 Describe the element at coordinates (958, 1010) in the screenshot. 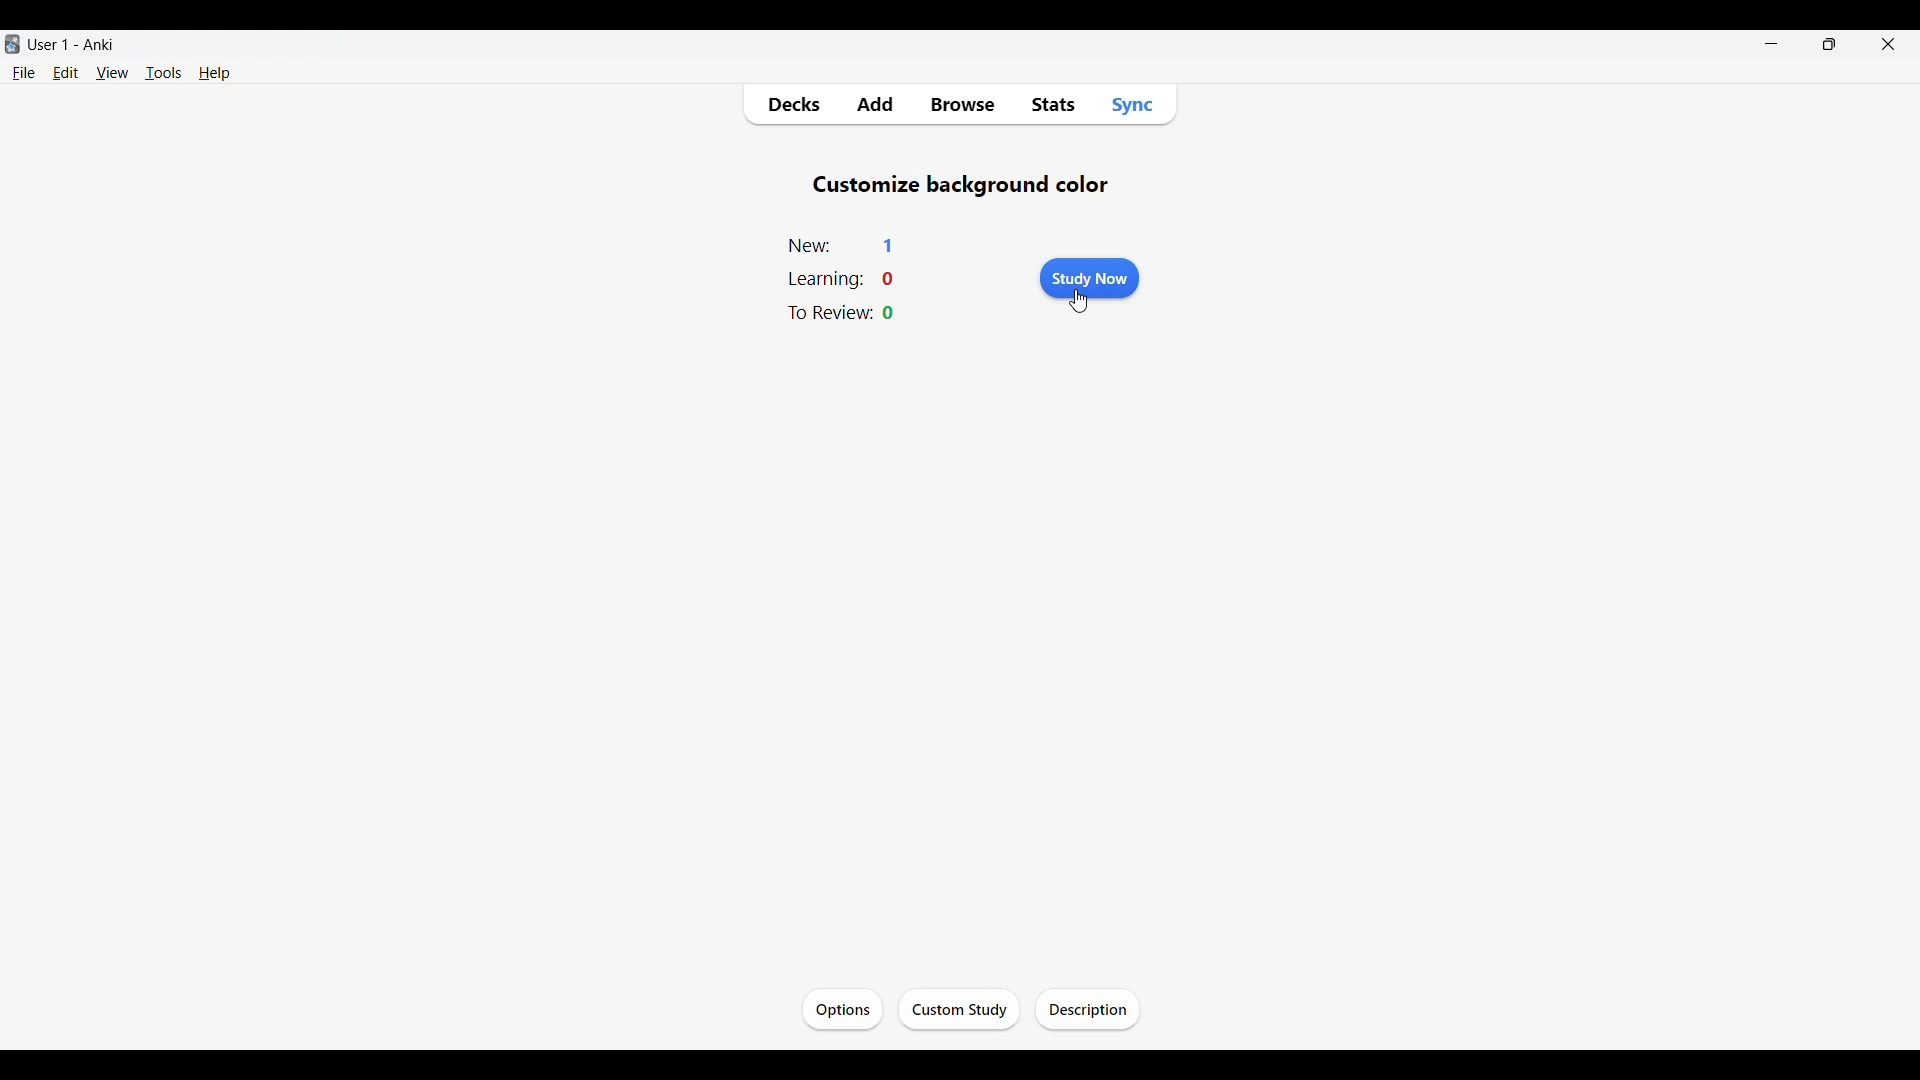

I see `Custom study` at that location.